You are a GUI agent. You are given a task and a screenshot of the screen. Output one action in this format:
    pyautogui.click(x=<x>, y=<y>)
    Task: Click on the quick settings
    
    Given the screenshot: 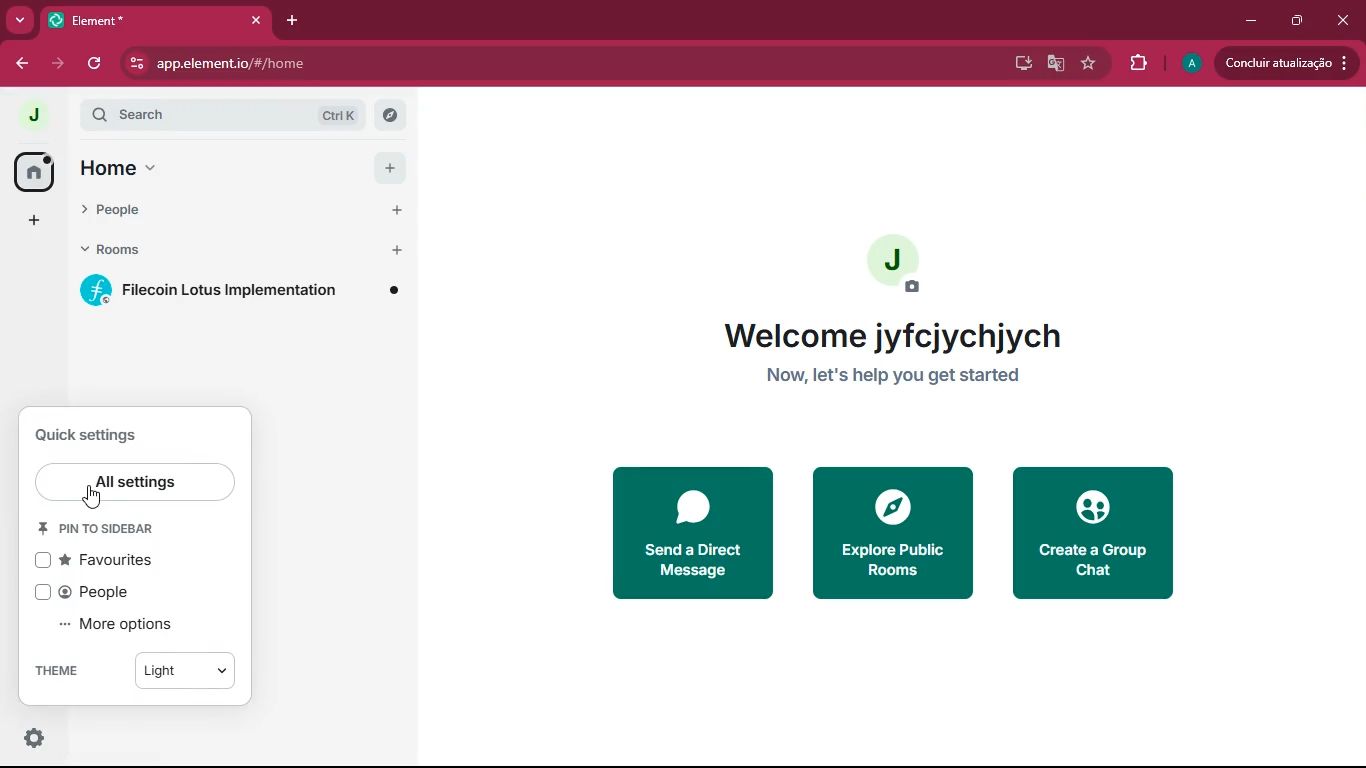 What is the action you would take?
    pyautogui.click(x=96, y=437)
    